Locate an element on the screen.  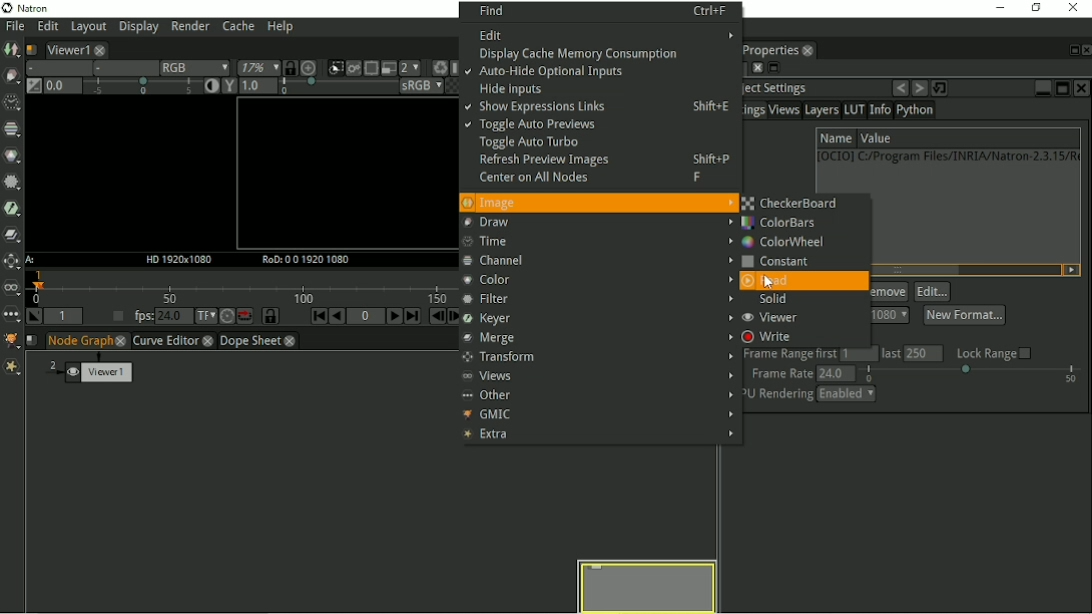
Channel is located at coordinates (13, 130).